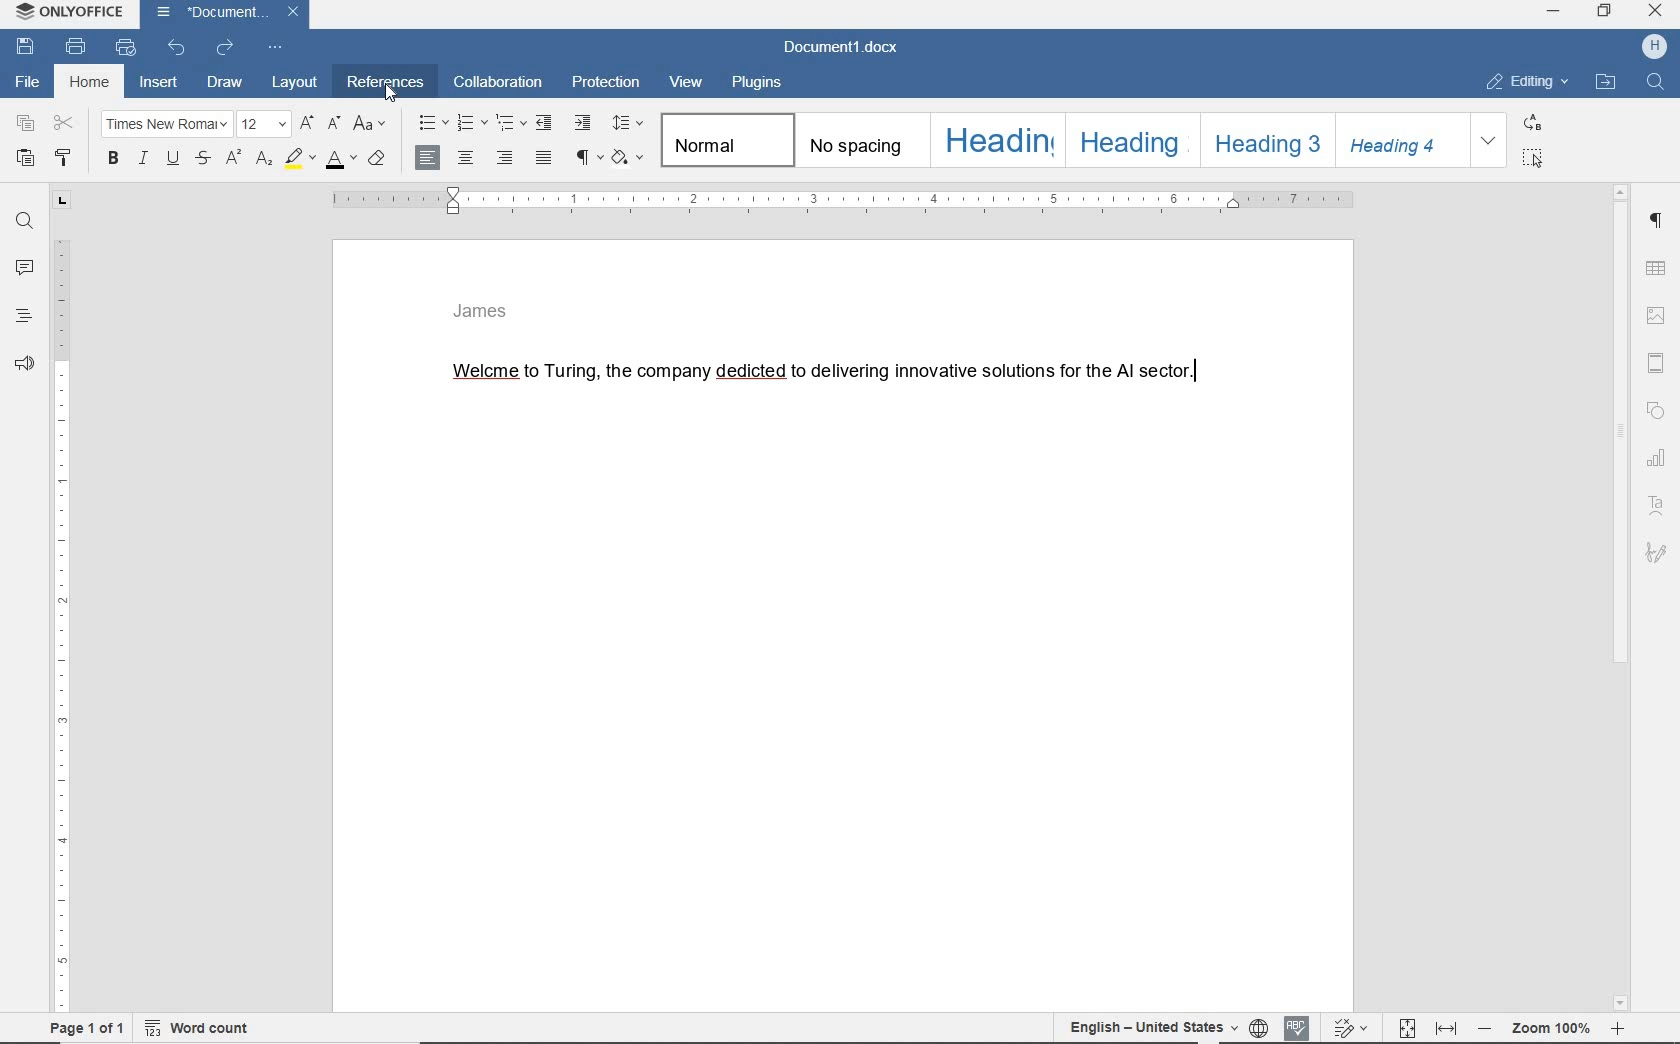 The width and height of the screenshot is (1680, 1044). Describe the element at coordinates (265, 124) in the screenshot. I see `font size` at that location.